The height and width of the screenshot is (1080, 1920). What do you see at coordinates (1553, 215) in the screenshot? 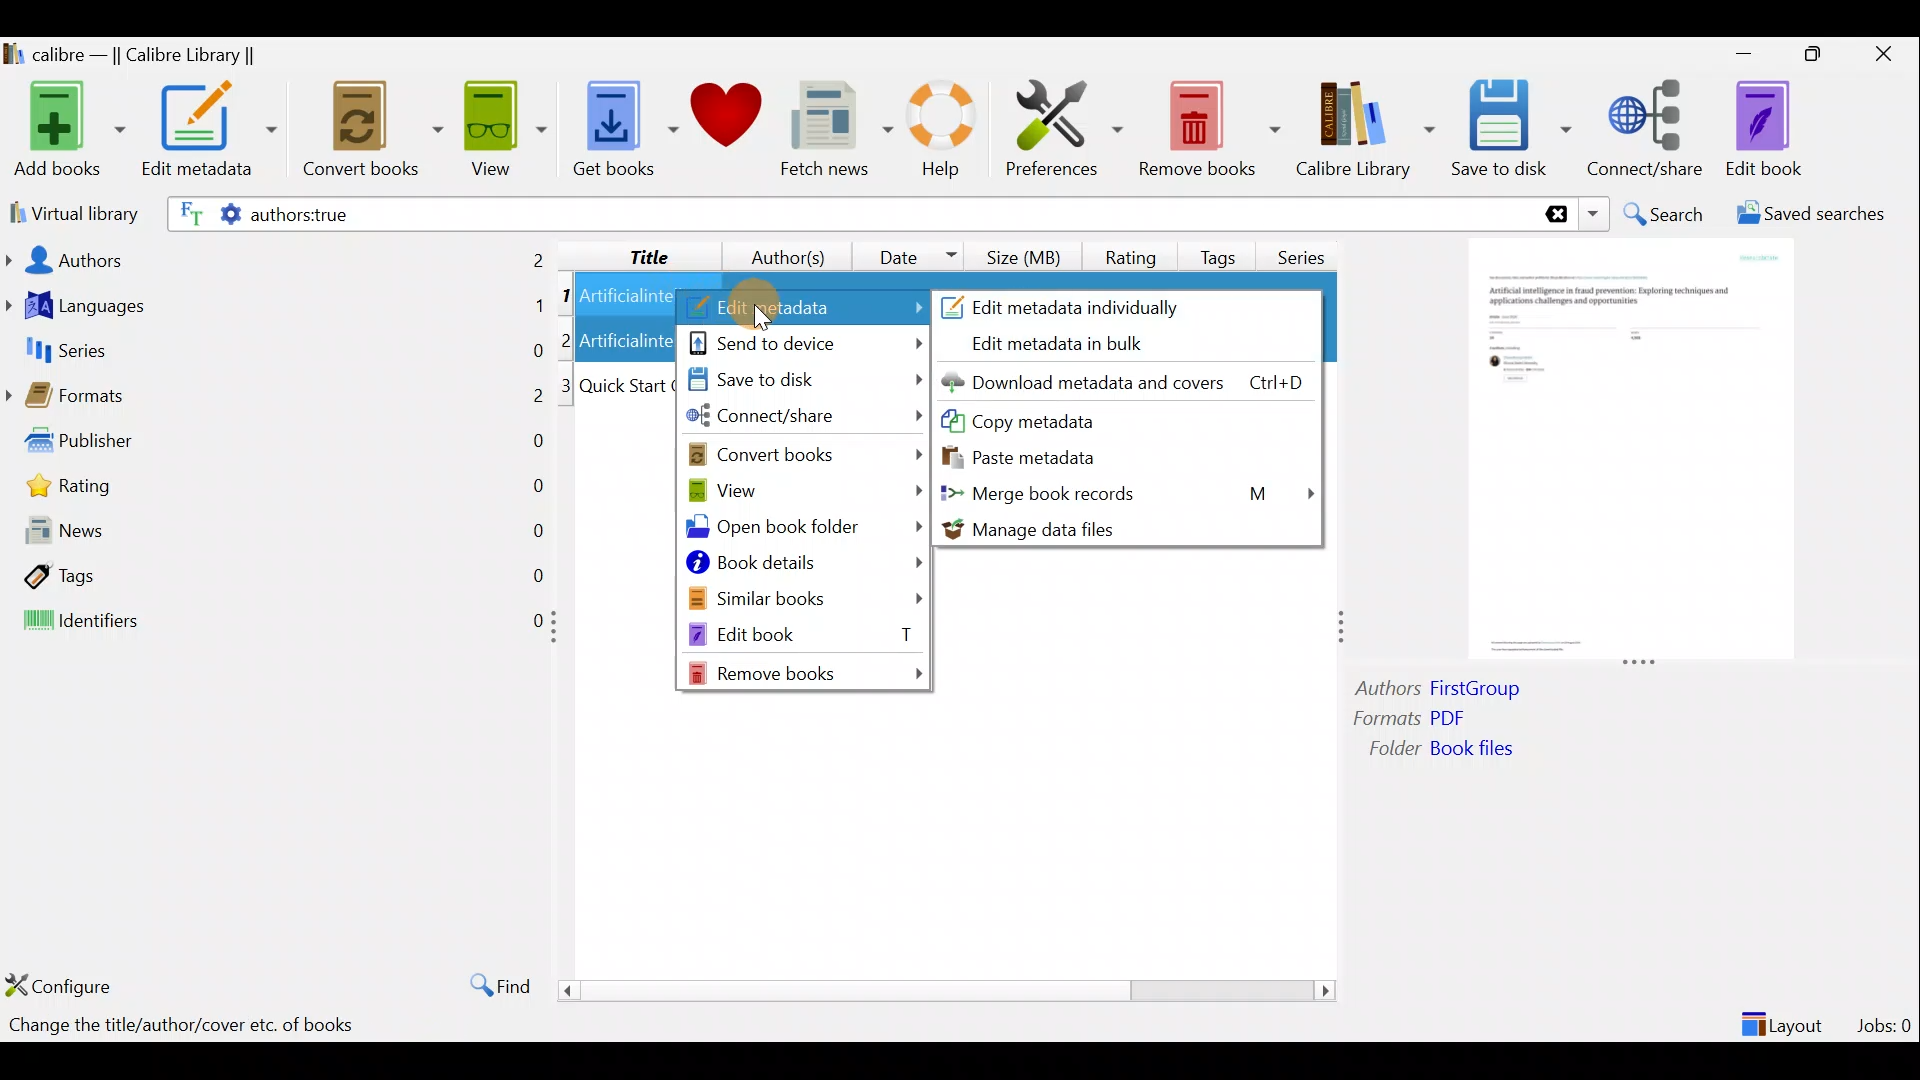
I see `Clear search result` at bounding box center [1553, 215].